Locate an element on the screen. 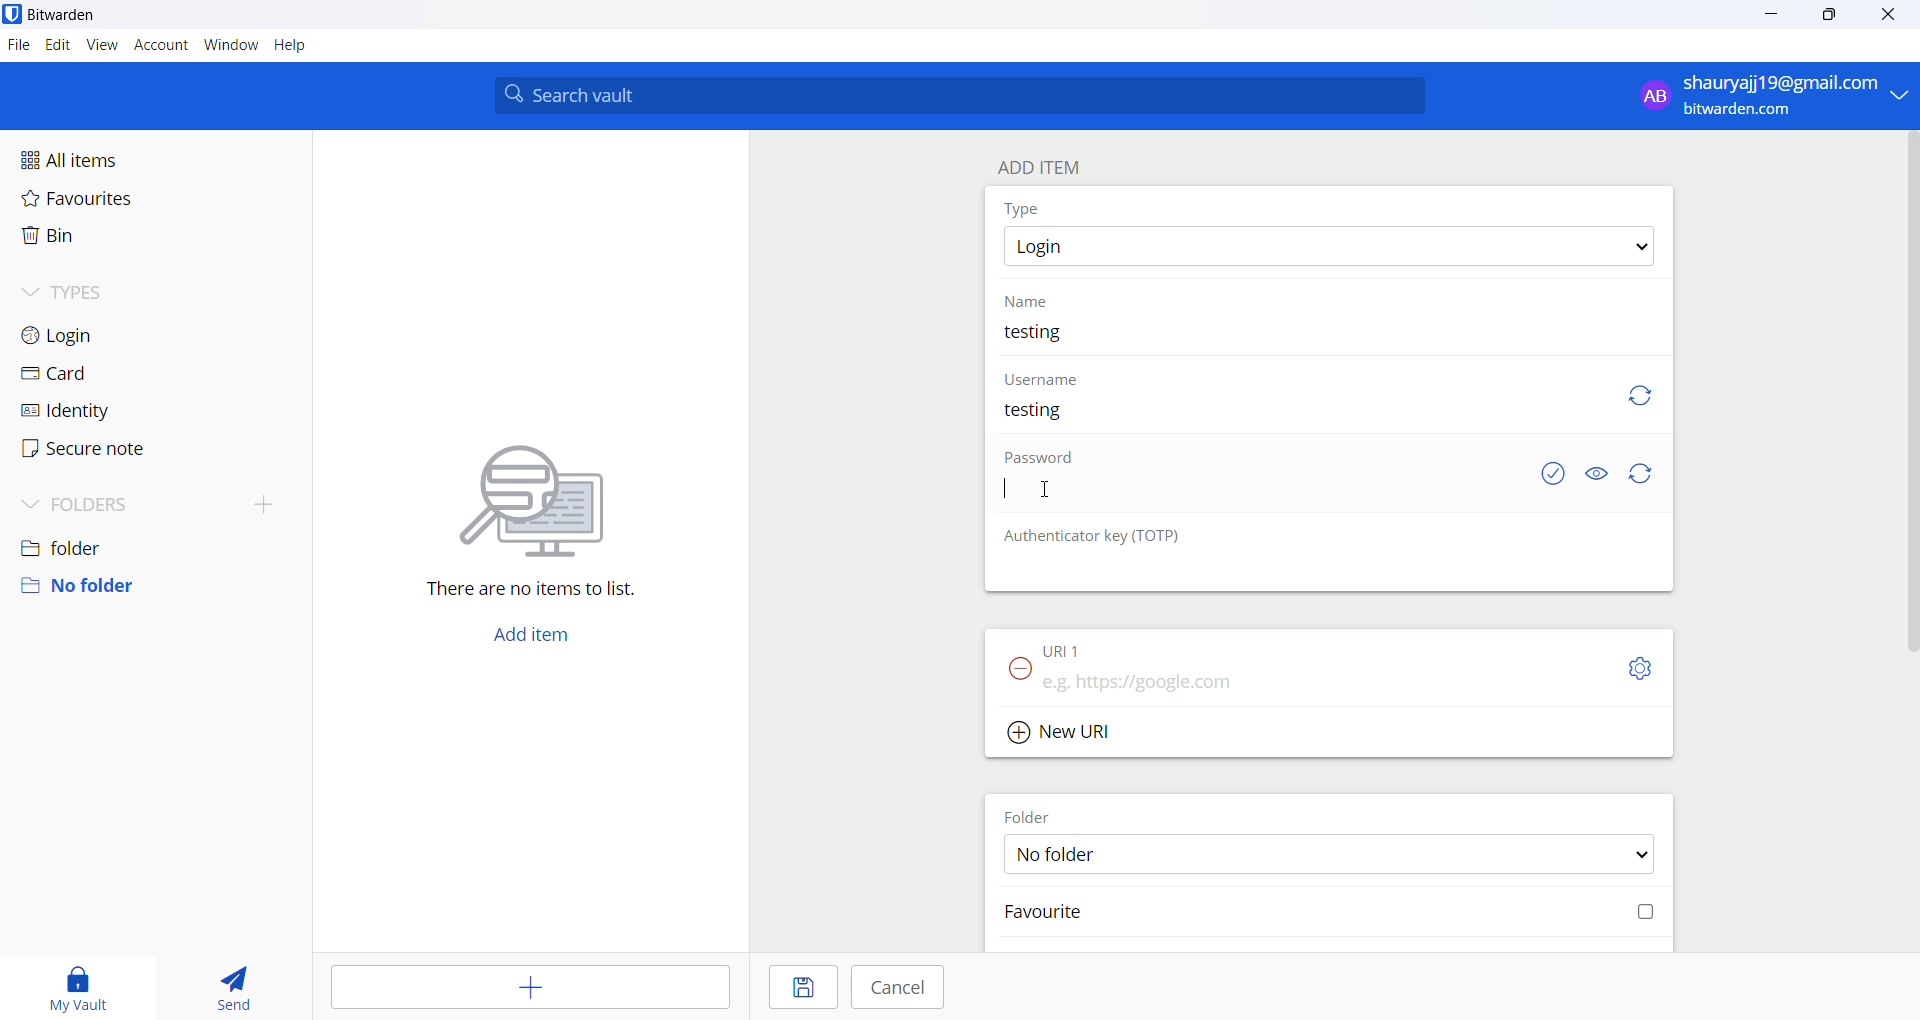 This screenshot has width=1920, height=1020. URL setting is located at coordinates (1631, 667).